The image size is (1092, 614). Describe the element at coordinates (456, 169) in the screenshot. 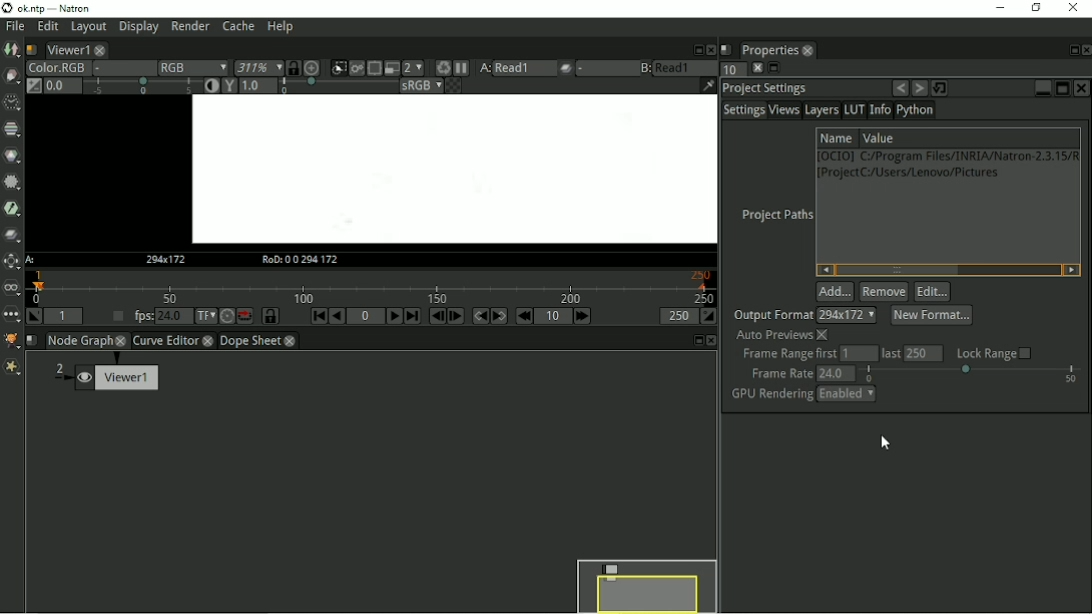

I see `Project opened` at that location.